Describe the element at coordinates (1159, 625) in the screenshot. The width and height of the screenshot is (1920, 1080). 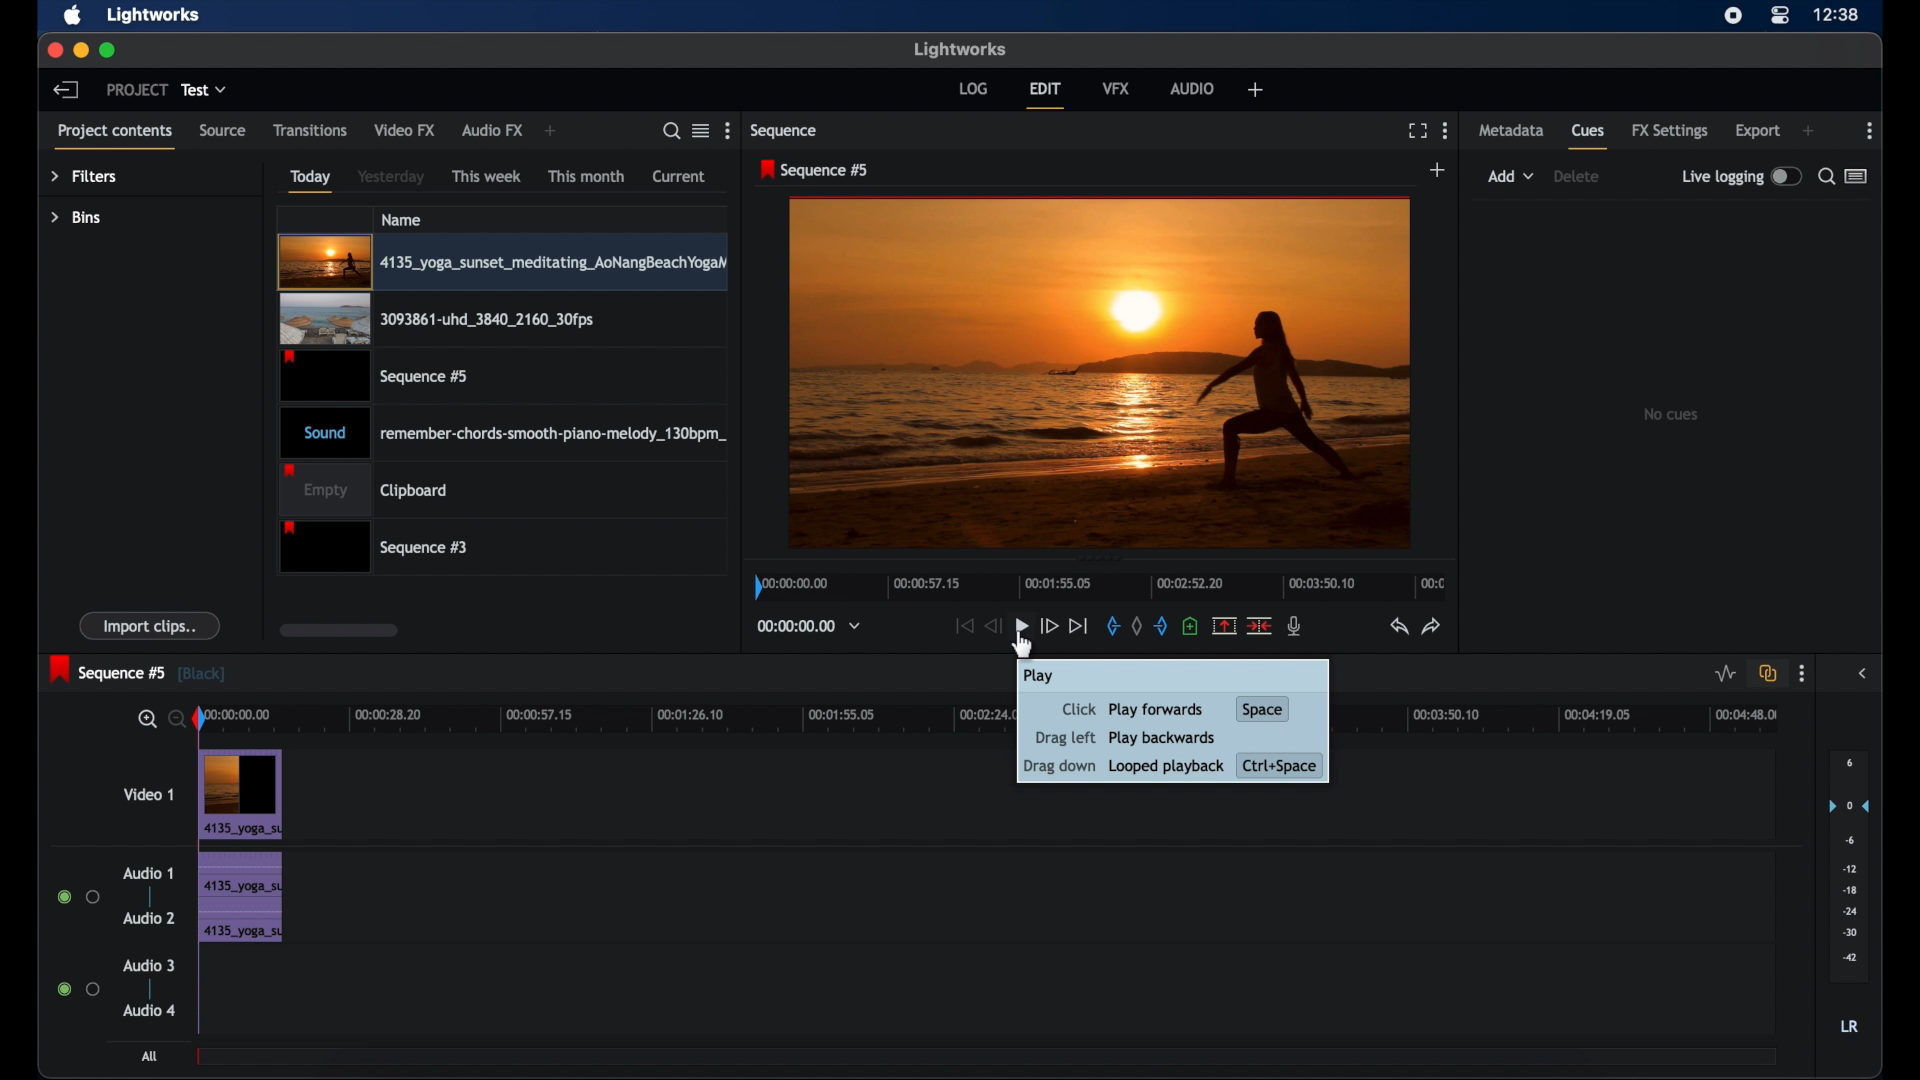
I see `out mark` at that location.